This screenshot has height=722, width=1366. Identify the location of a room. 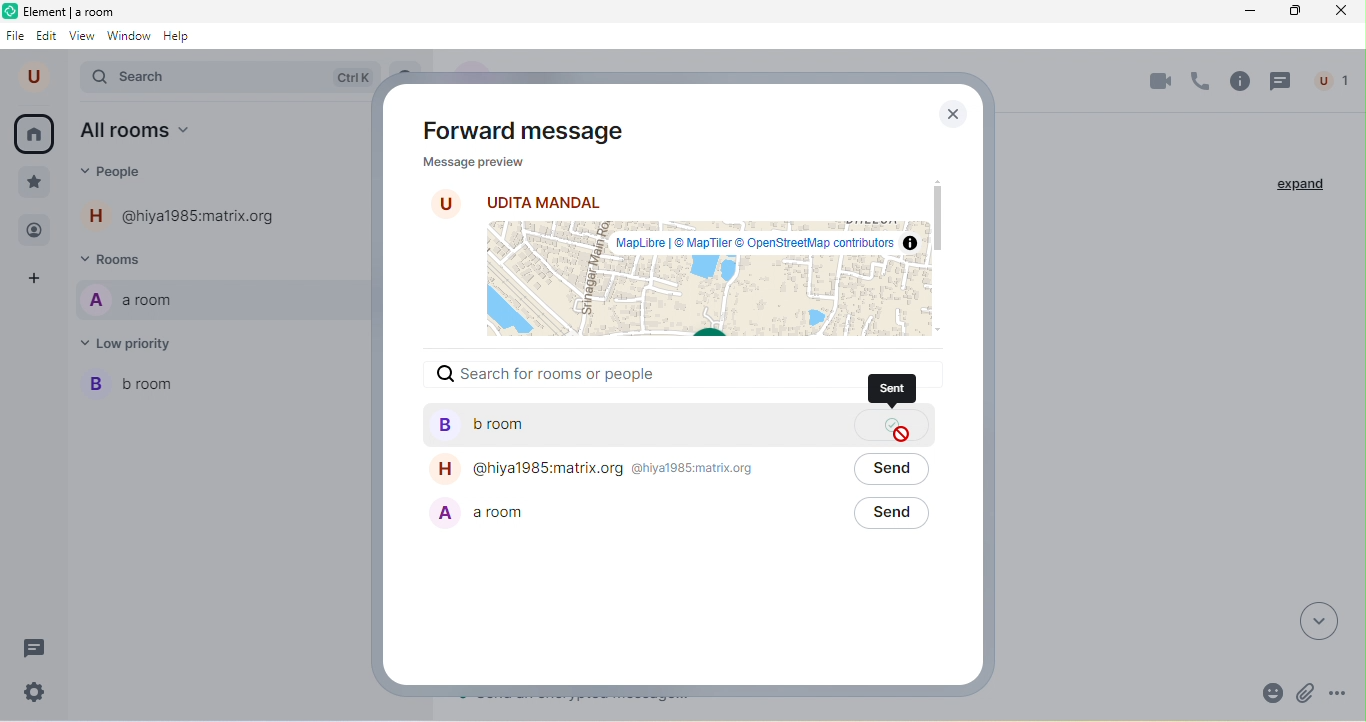
(588, 526).